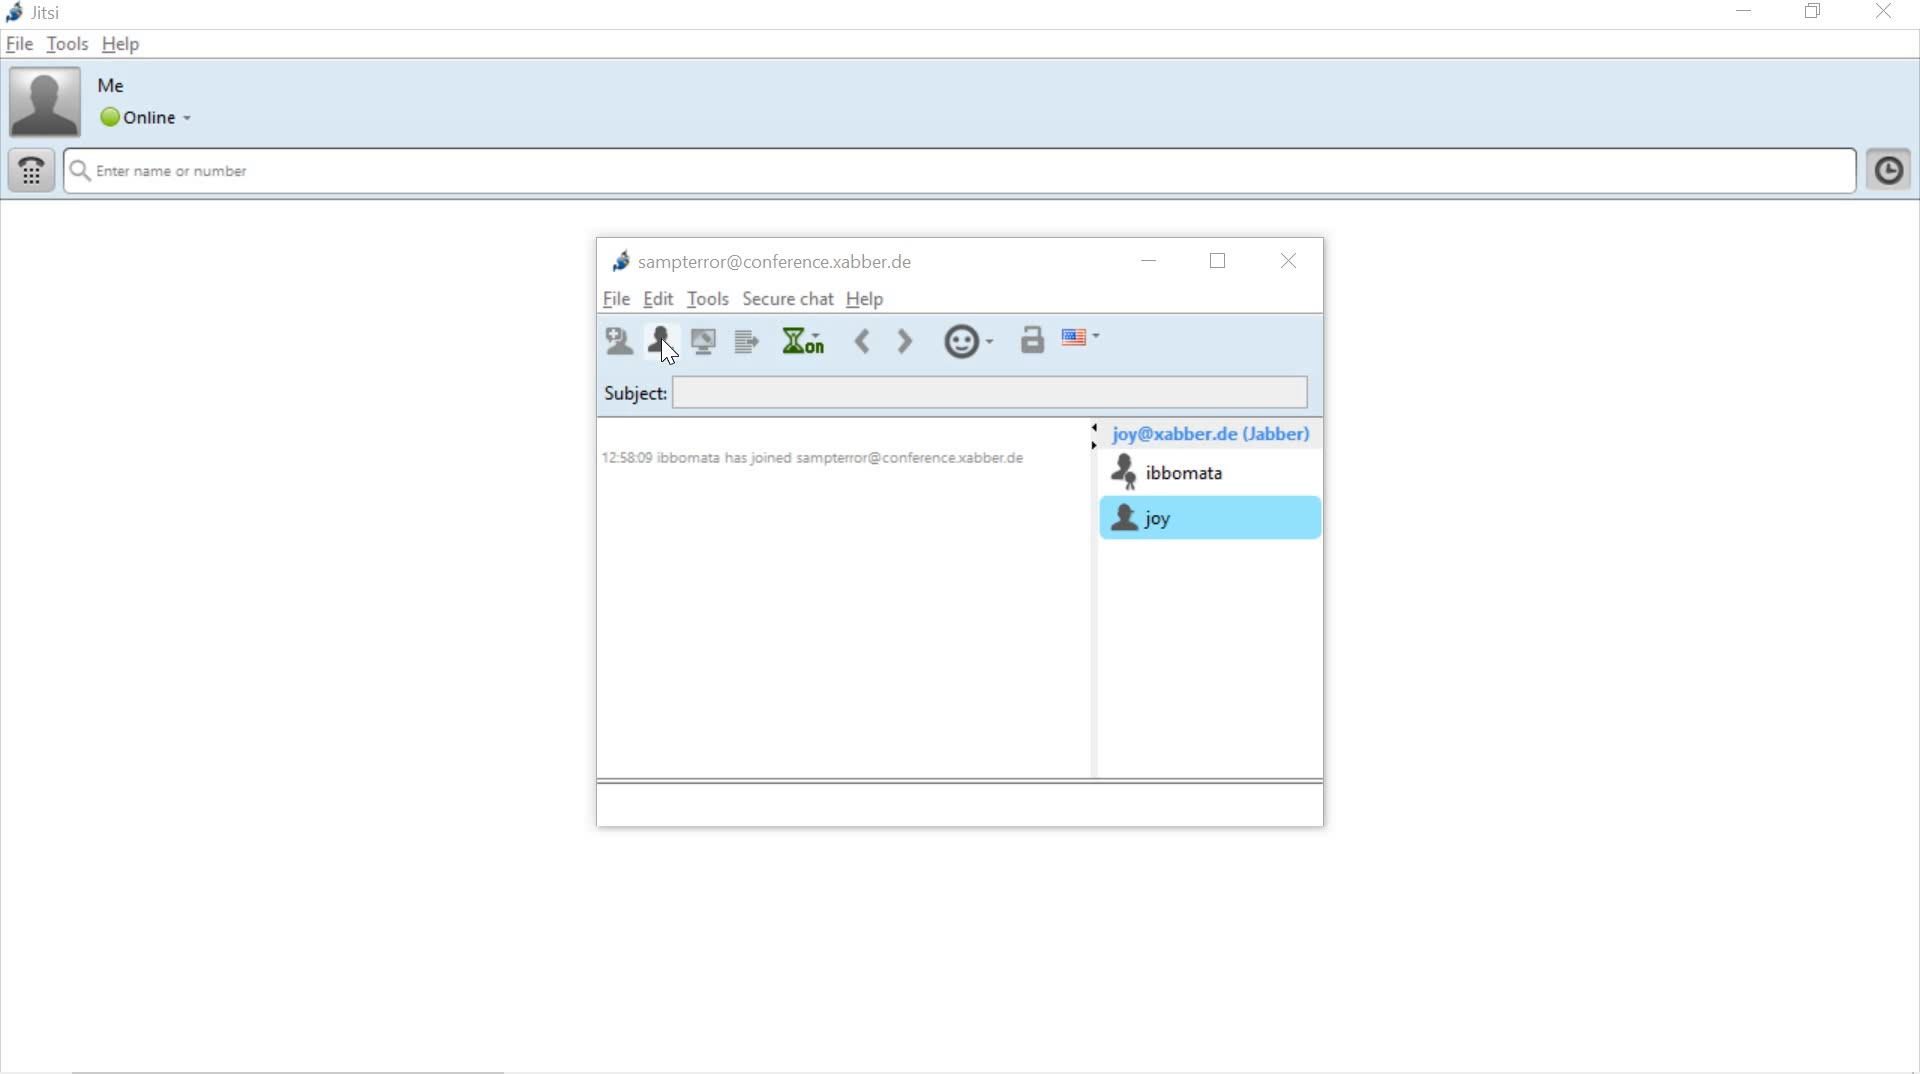  Describe the element at coordinates (763, 259) in the screenshot. I see `chat room name` at that location.